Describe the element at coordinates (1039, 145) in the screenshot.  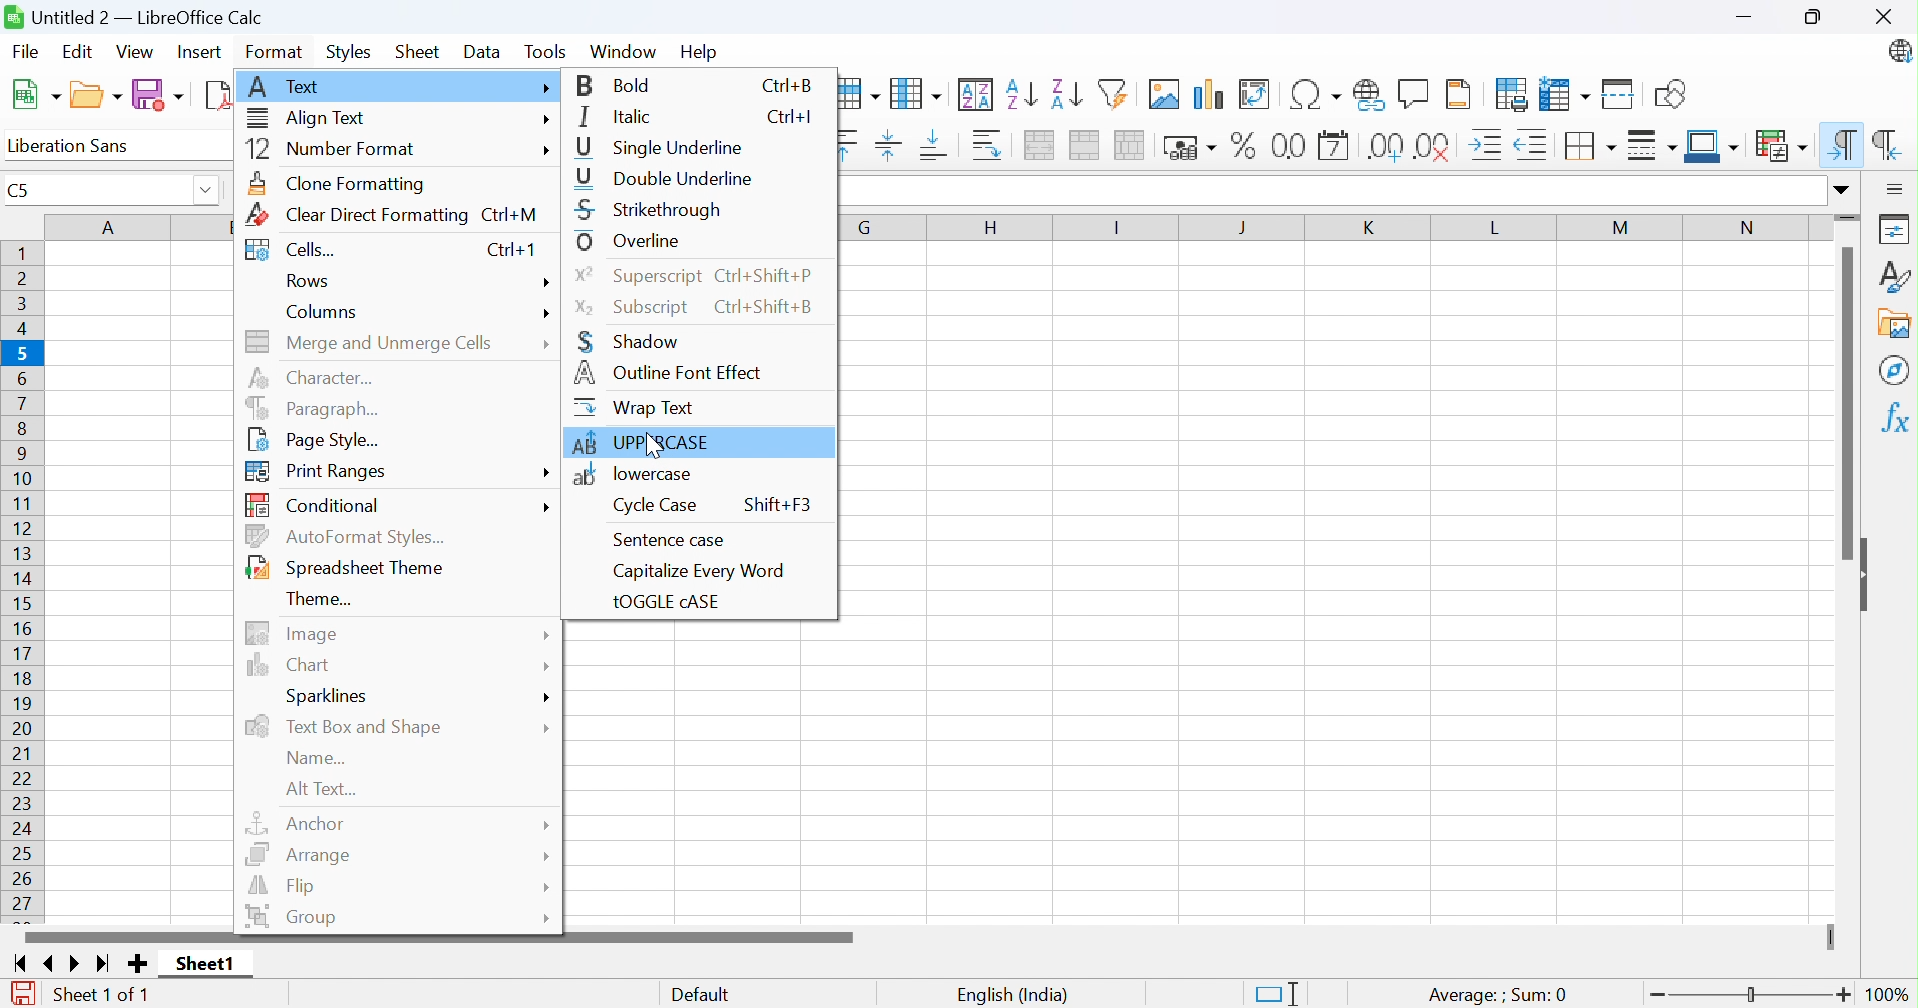
I see `Merge and center or unmerge cells depending on the current toggle state` at that location.